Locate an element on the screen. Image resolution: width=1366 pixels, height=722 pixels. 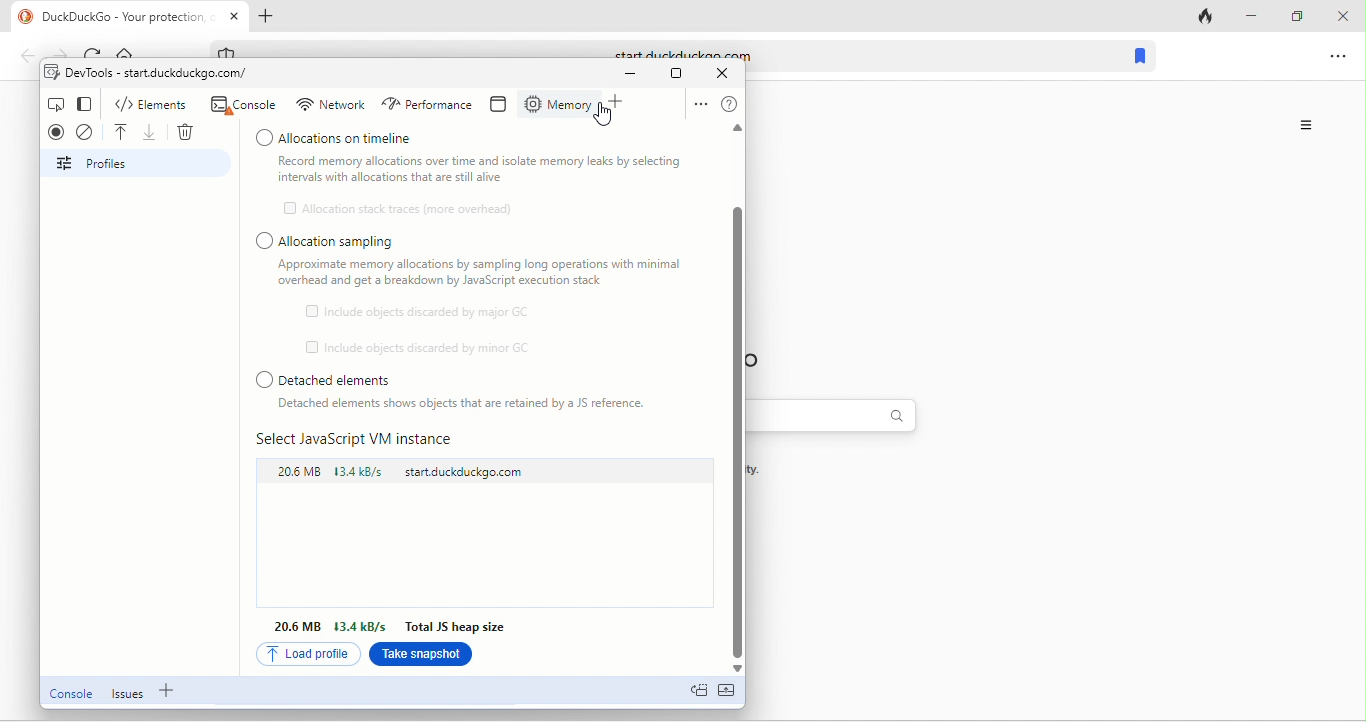
issues is located at coordinates (130, 695).